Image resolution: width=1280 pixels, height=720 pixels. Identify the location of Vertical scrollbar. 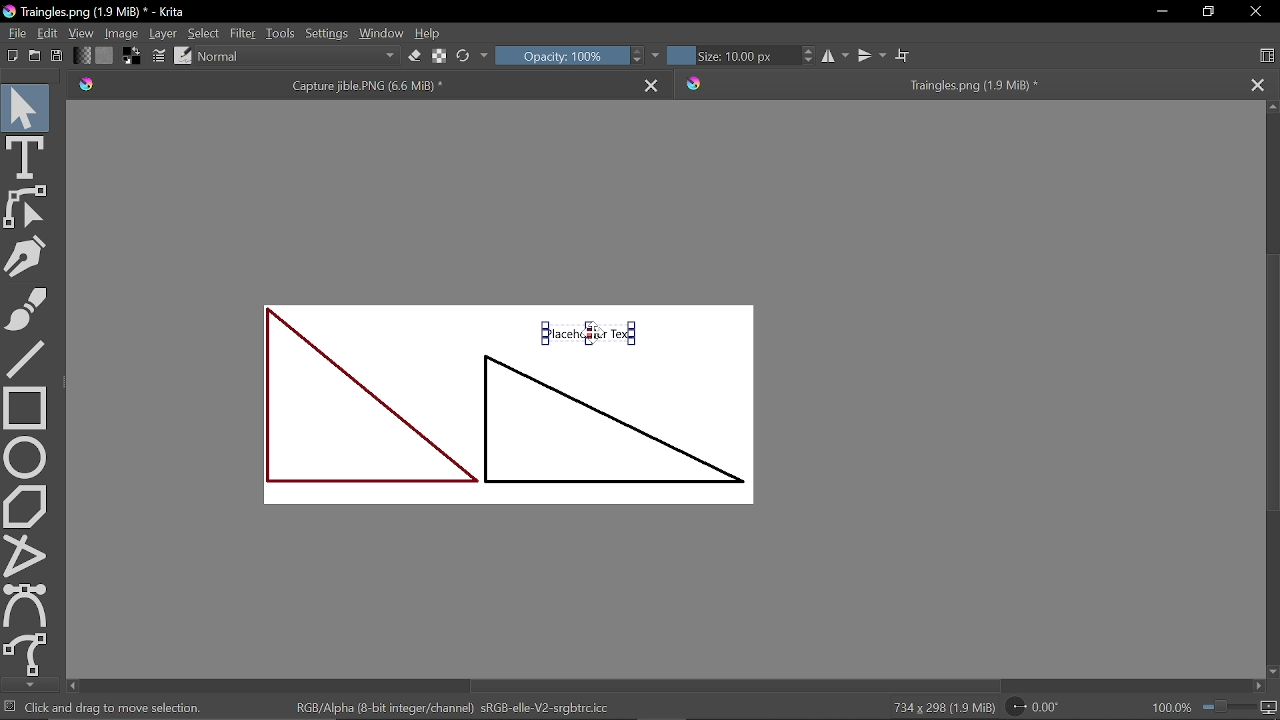
(1272, 389).